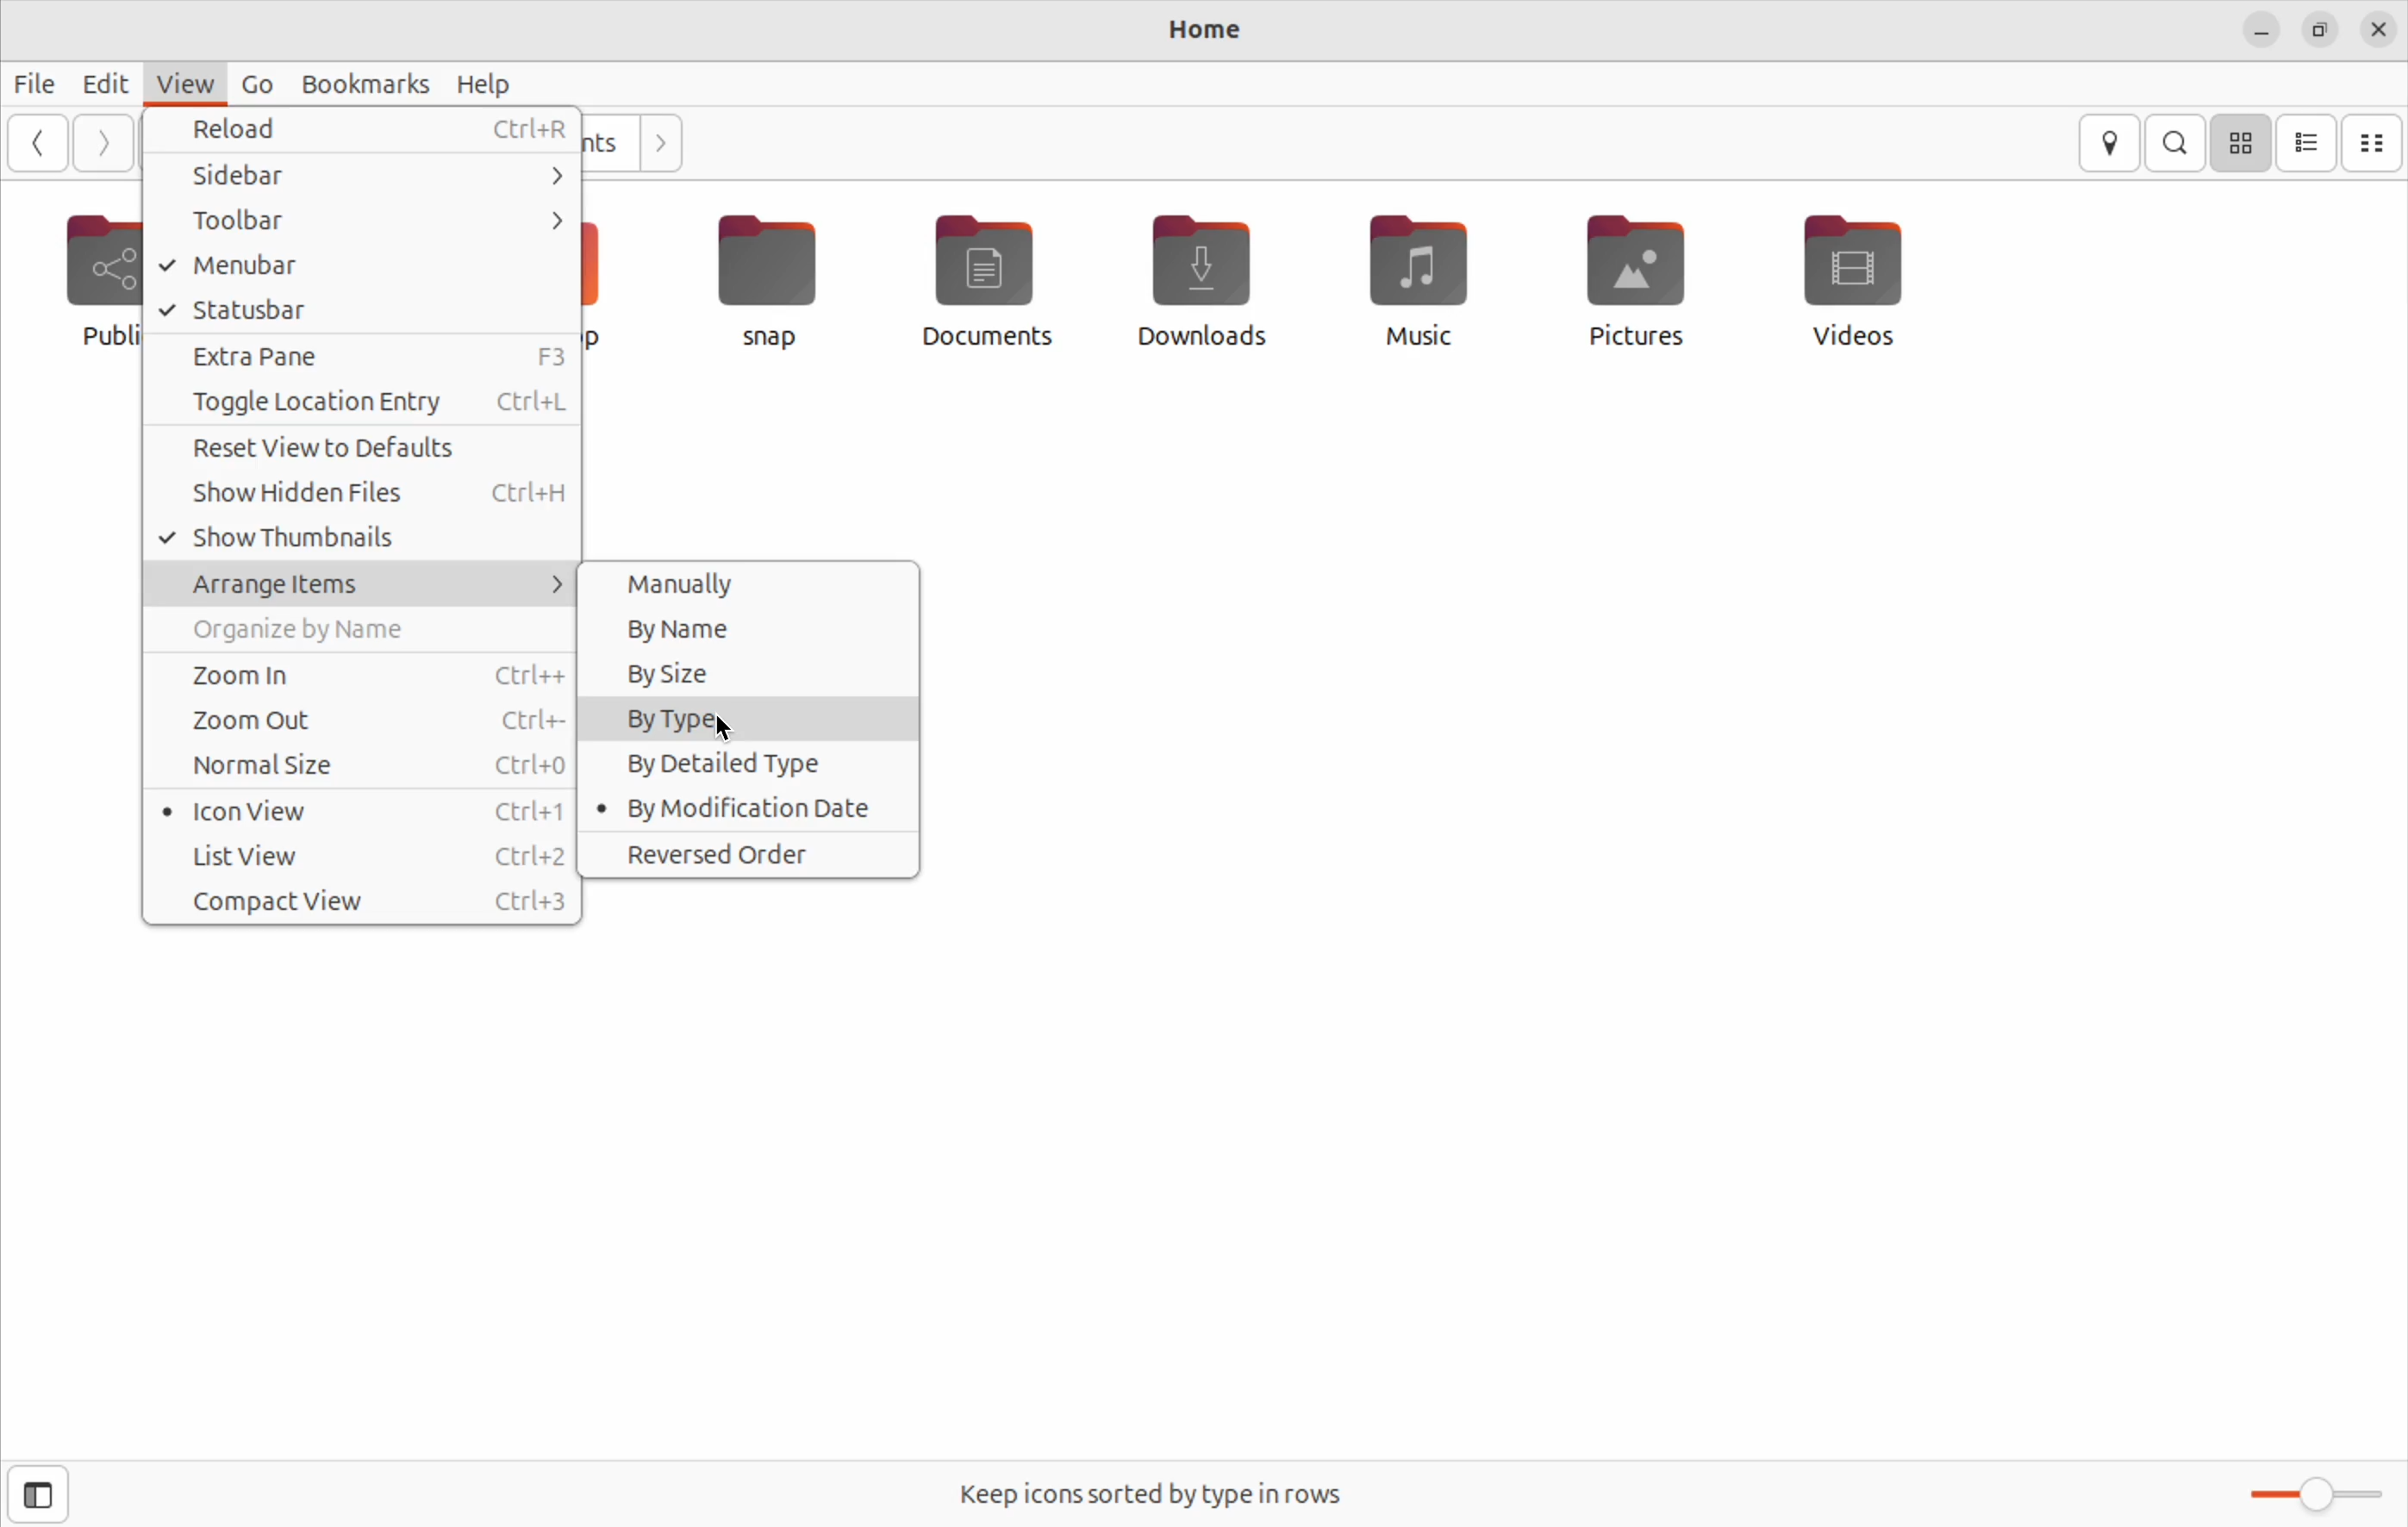  I want to click on Home, so click(1206, 33).